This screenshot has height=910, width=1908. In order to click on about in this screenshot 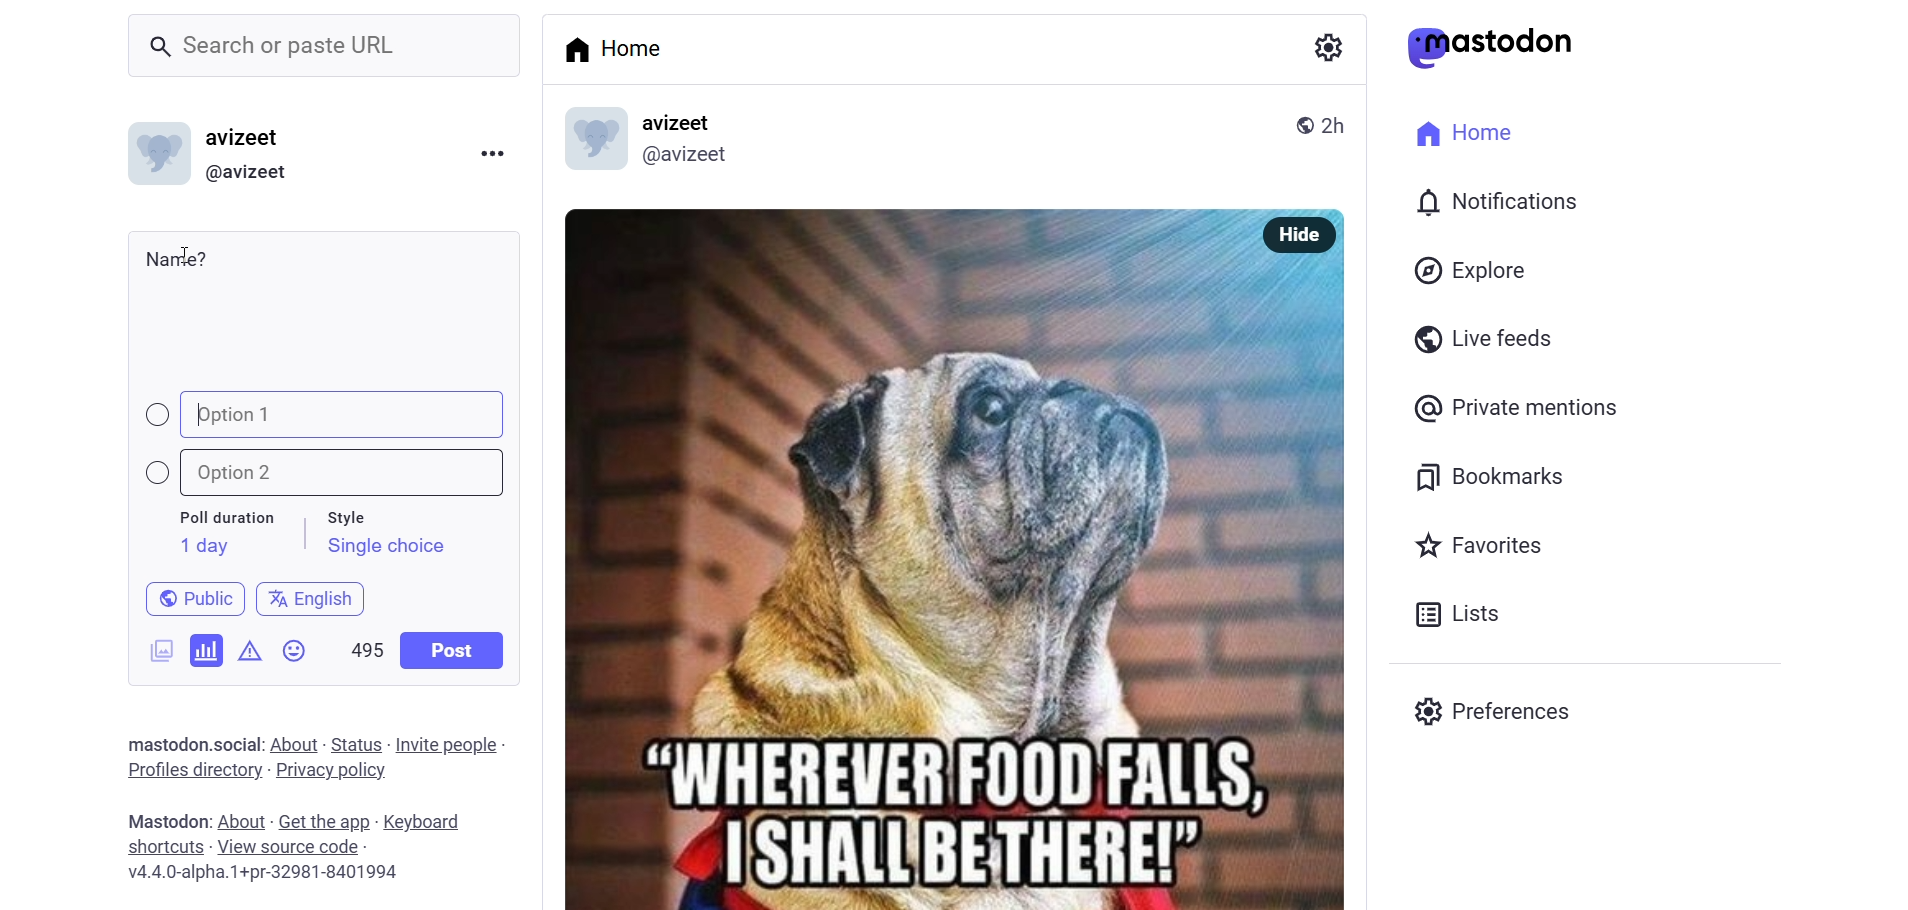, I will do `click(292, 745)`.